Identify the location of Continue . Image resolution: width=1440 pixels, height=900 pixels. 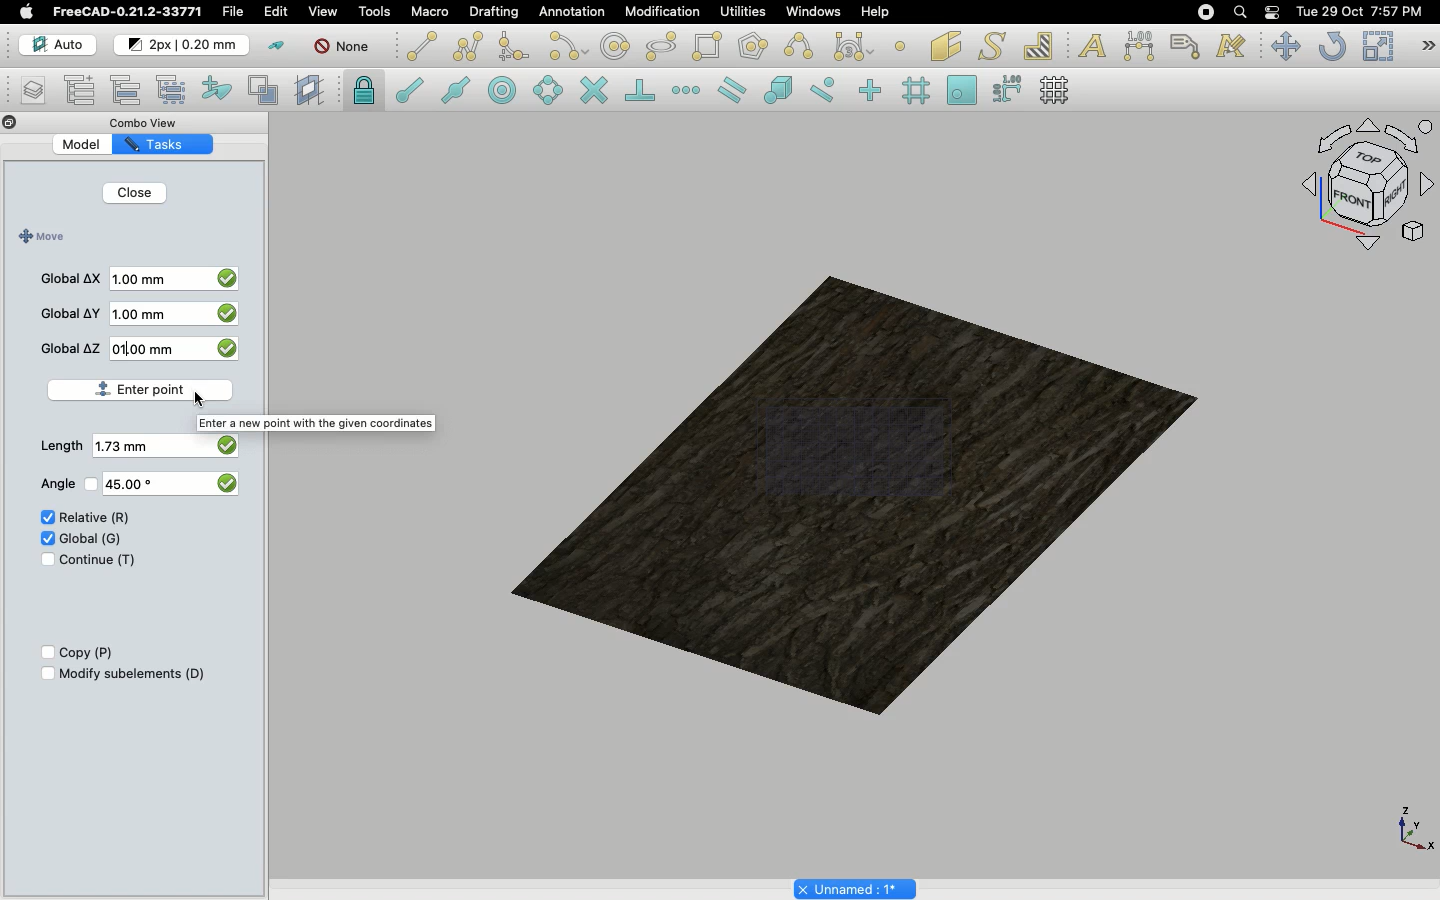
(98, 560).